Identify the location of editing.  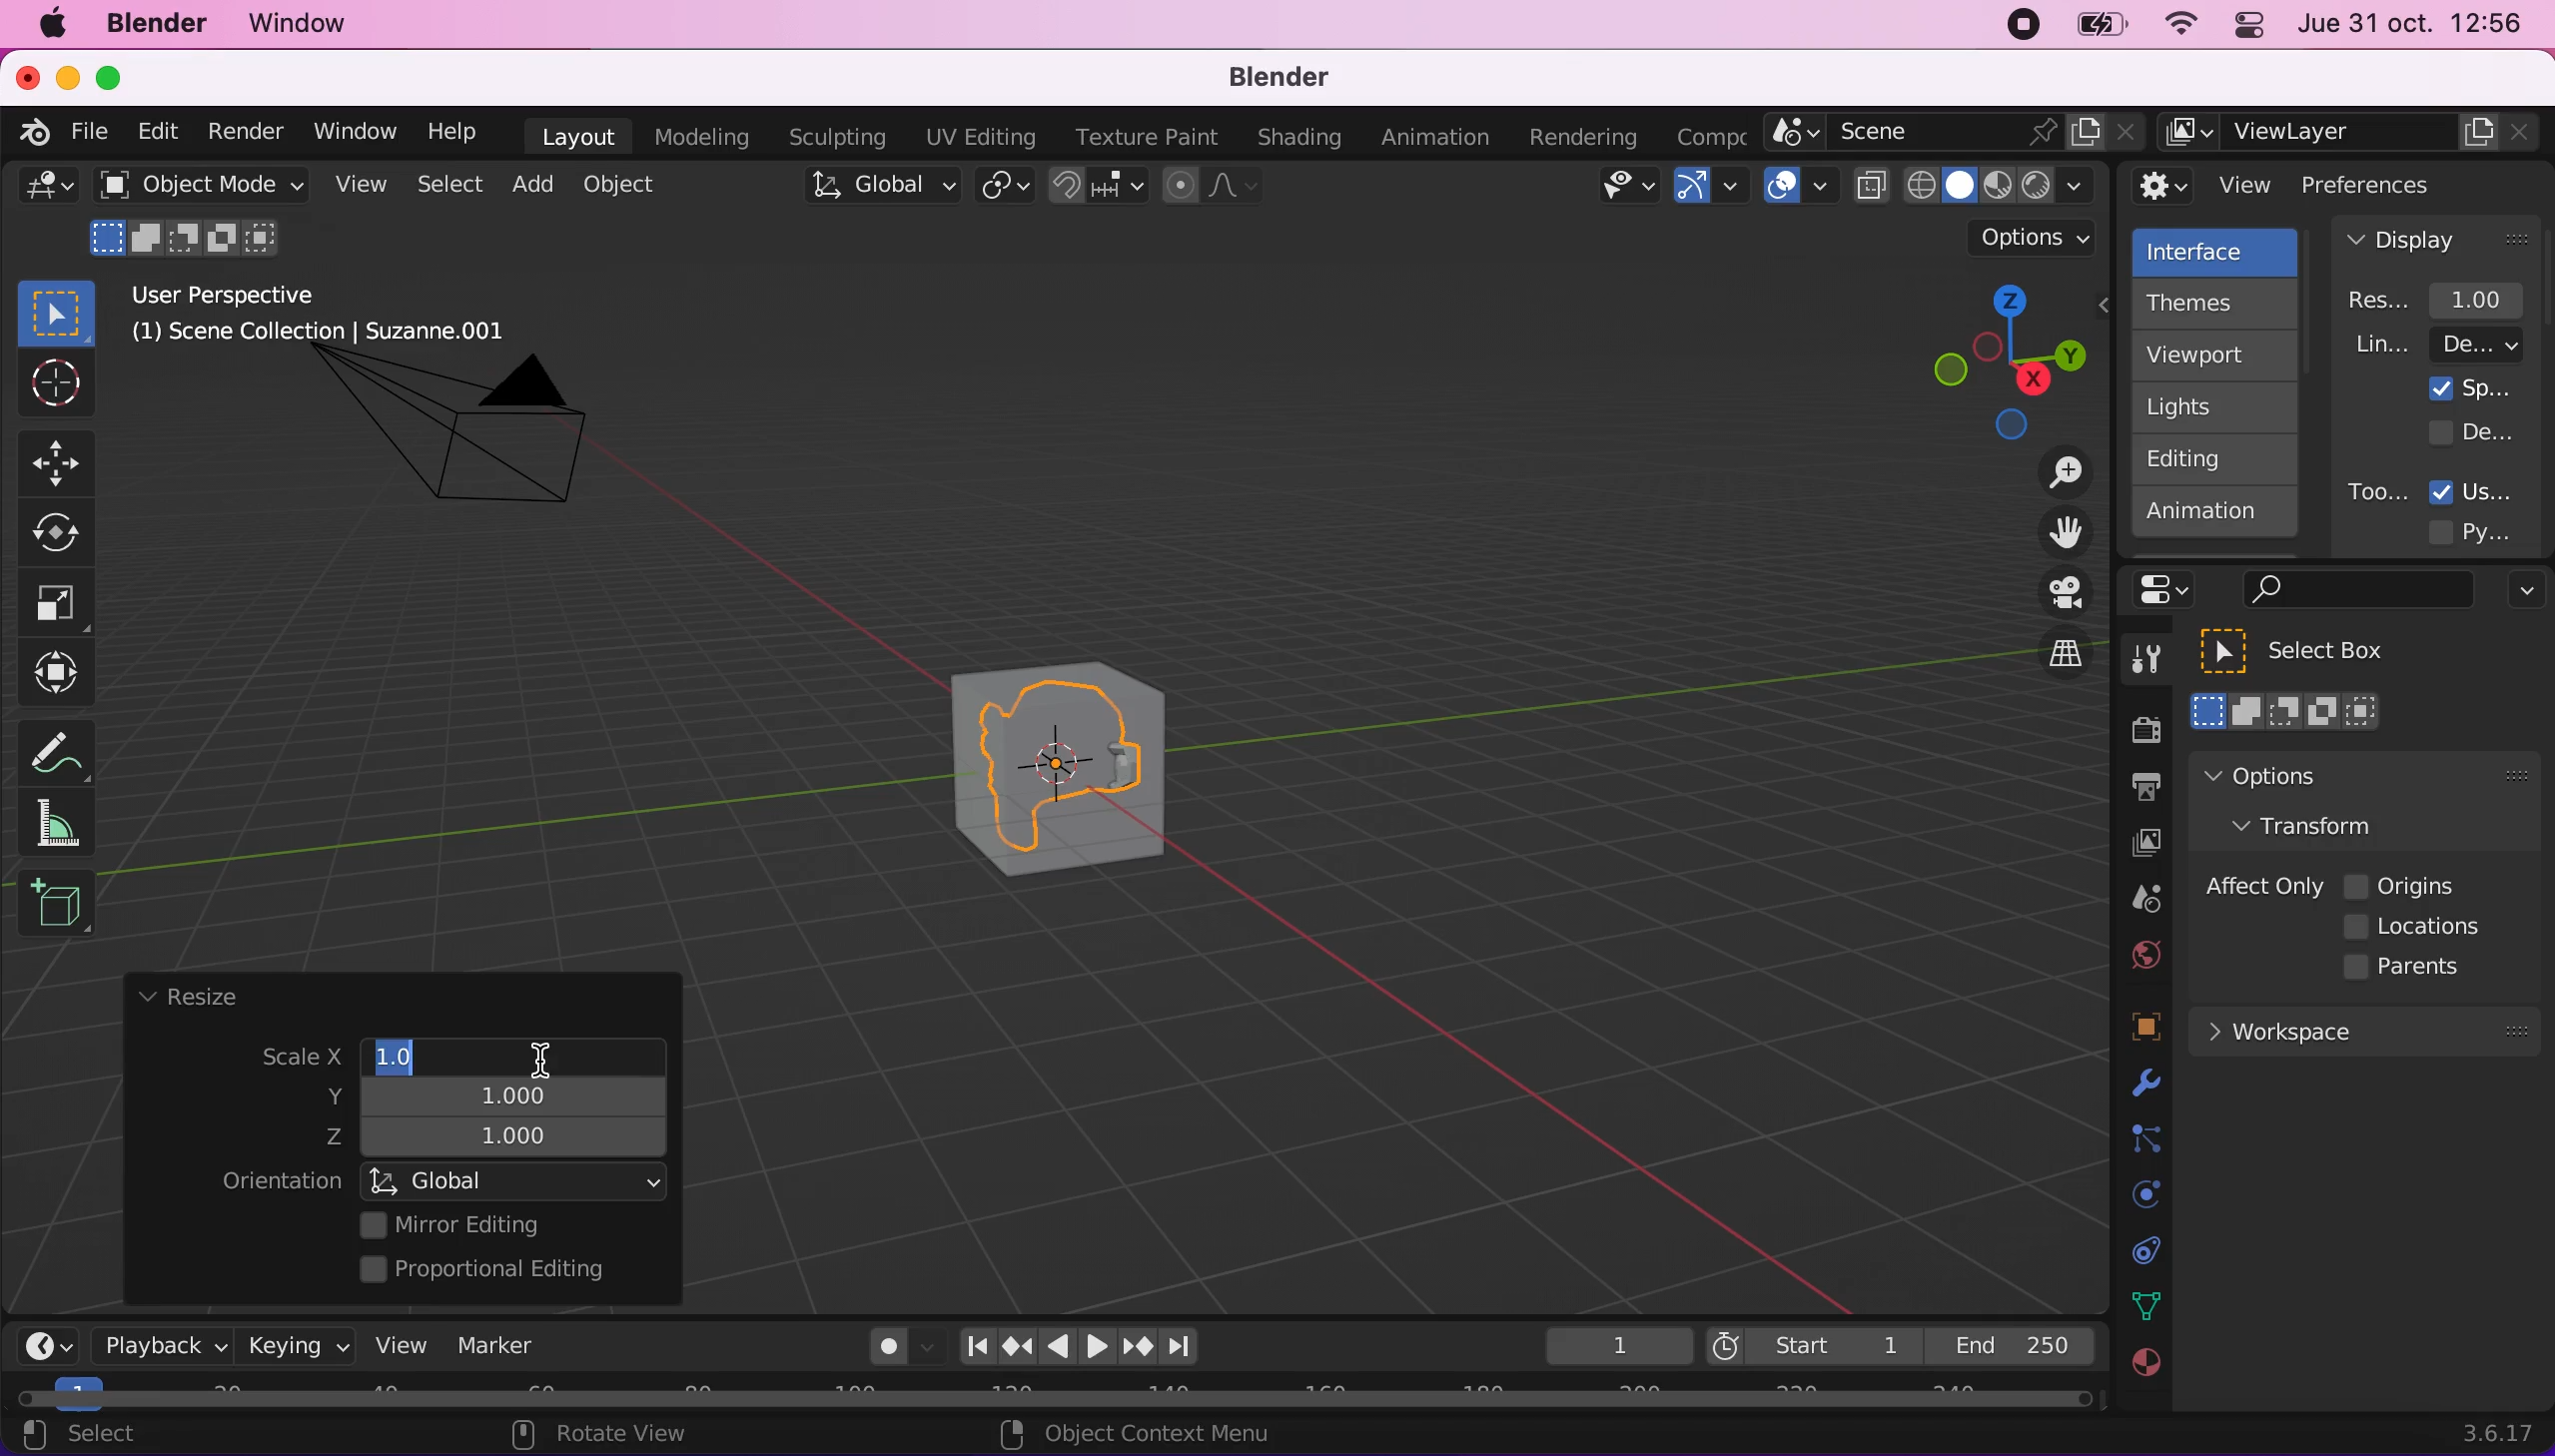
(2205, 458).